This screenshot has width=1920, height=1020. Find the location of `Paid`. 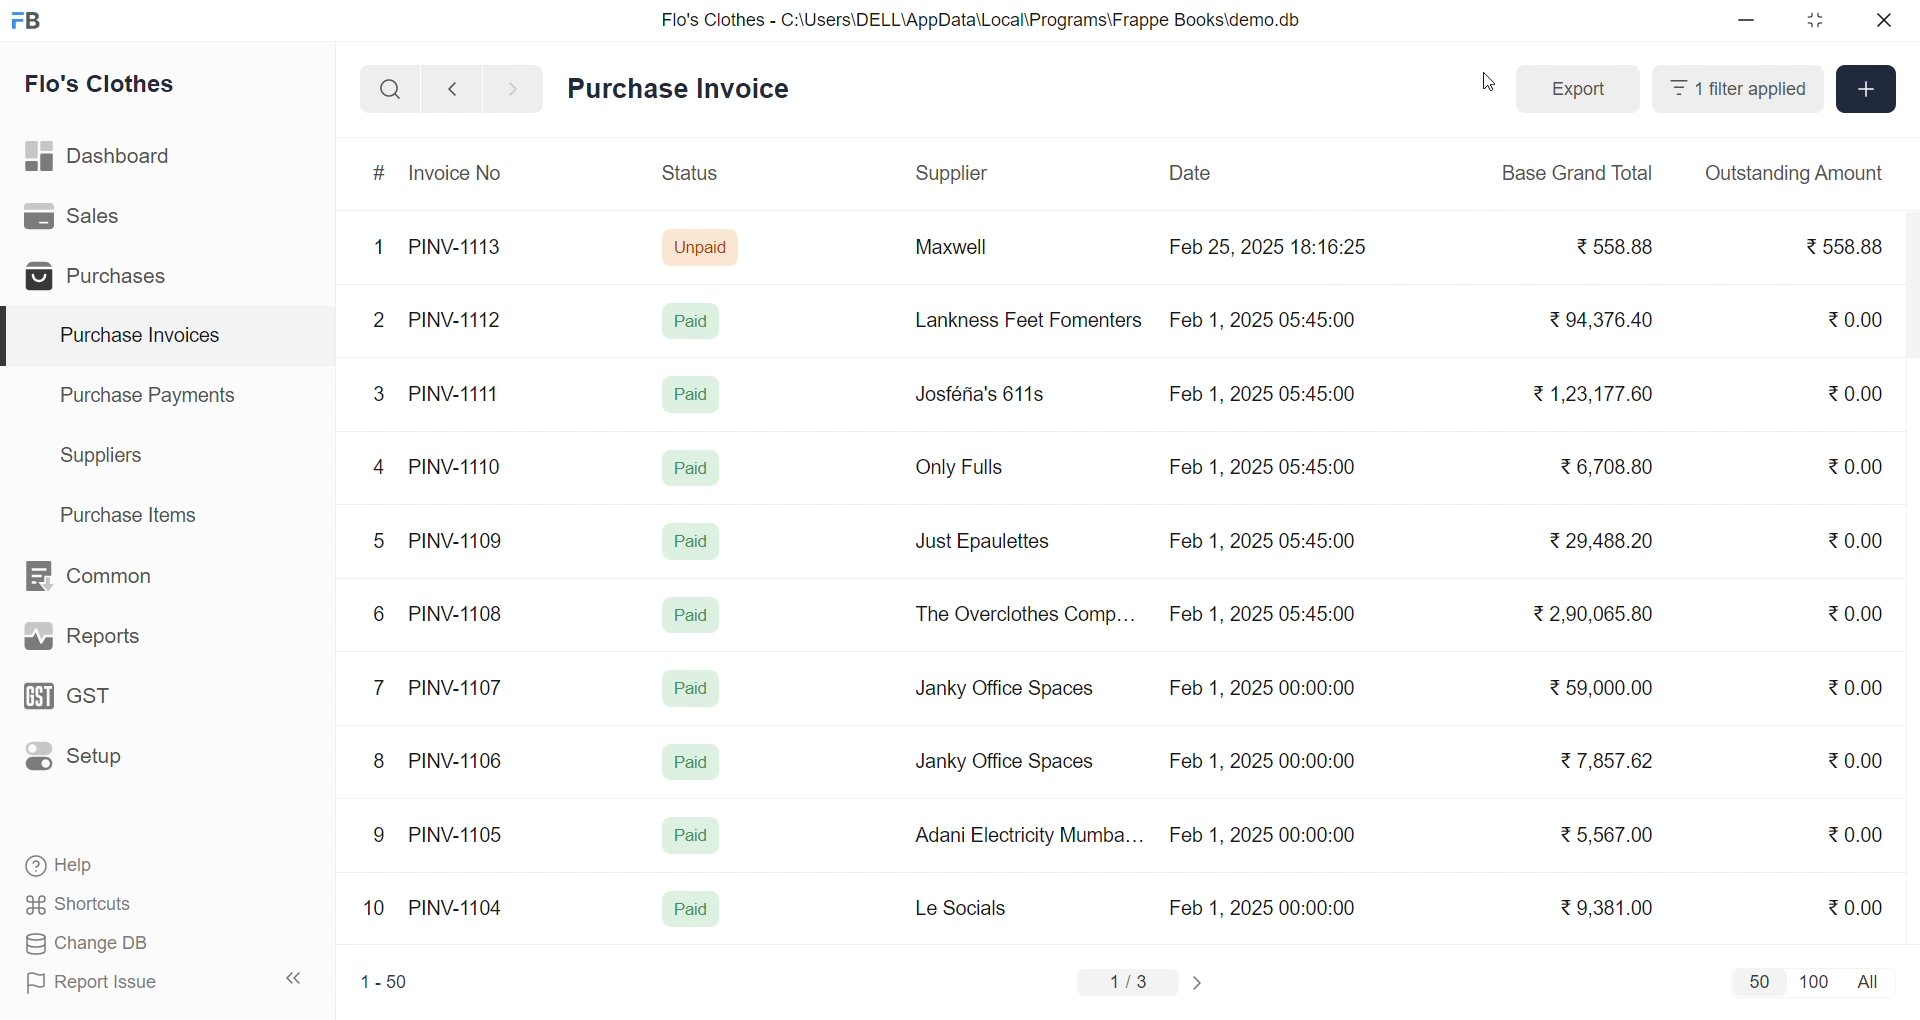

Paid is located at coordinates (689, 466).